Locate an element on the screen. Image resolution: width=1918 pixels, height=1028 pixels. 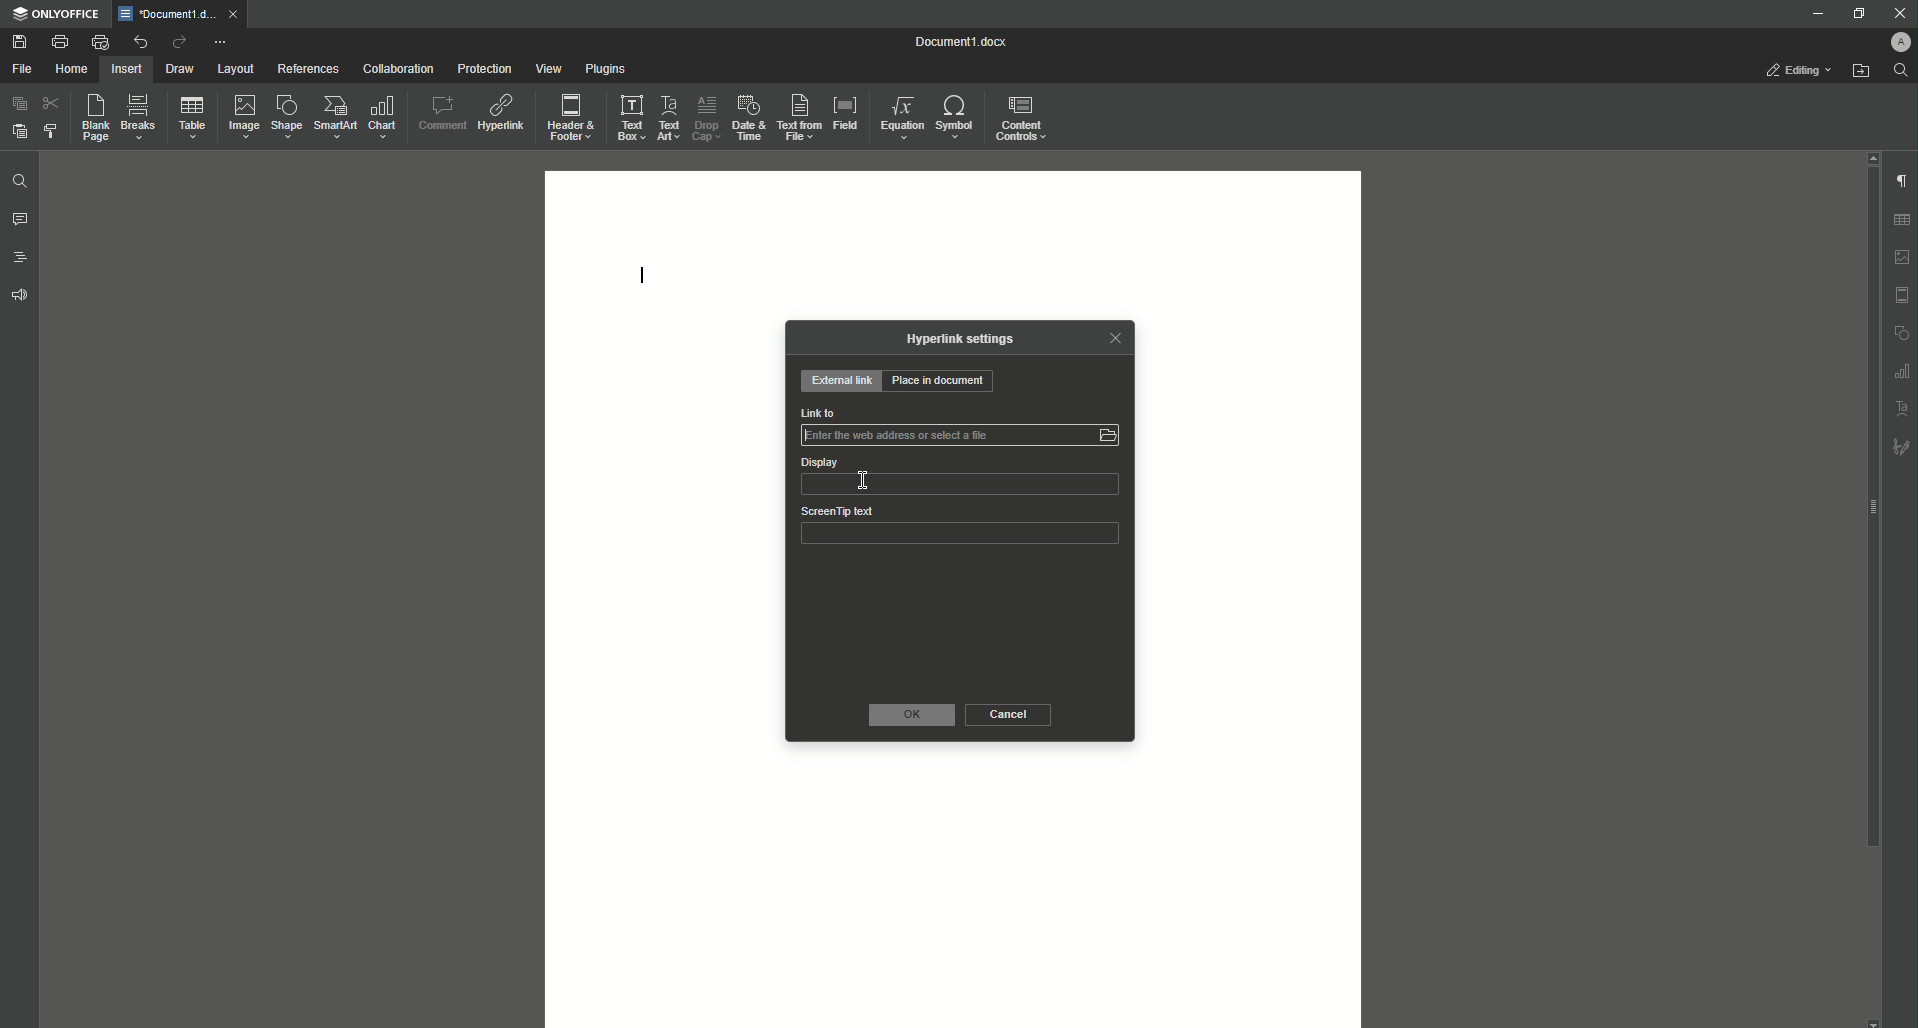
ScreenTip text is located at coordinates (838, 511).